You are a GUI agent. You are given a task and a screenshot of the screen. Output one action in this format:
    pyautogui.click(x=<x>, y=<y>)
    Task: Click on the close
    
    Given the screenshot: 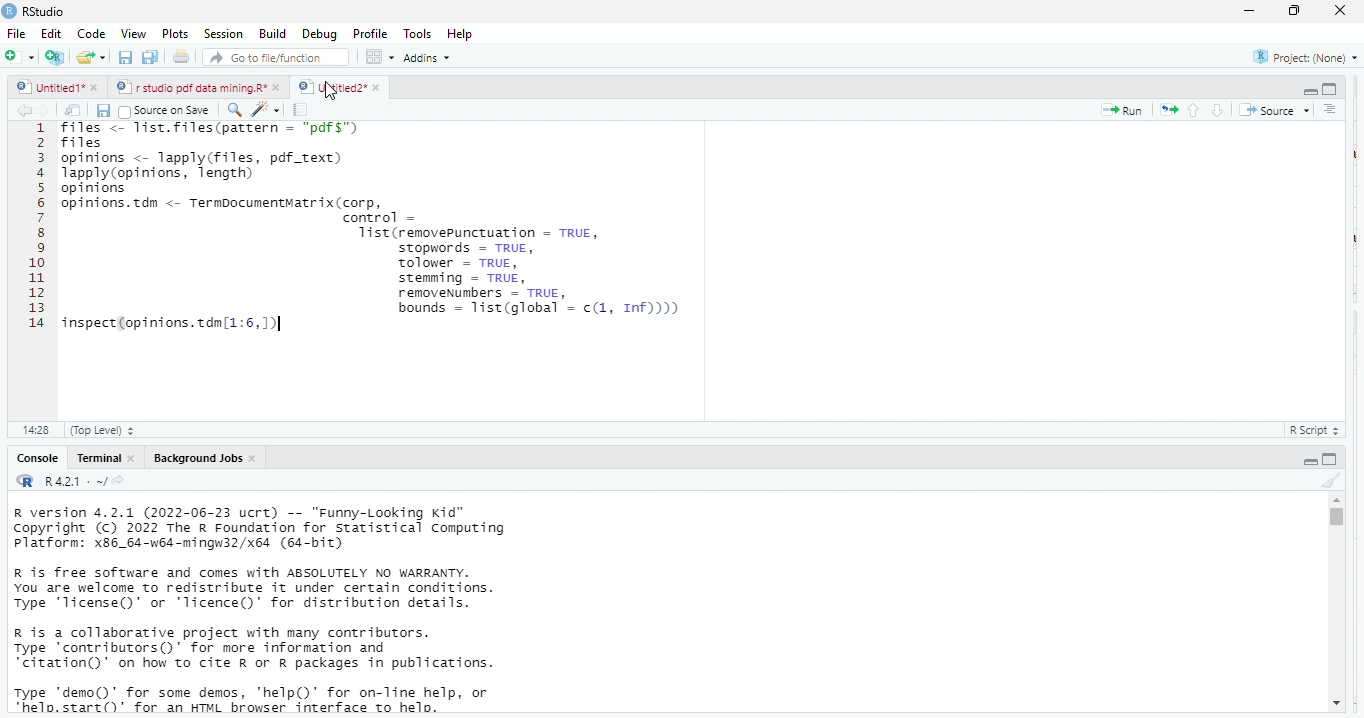 What is the action you would take?
    pyautogui.click(x=255, y=458)
    